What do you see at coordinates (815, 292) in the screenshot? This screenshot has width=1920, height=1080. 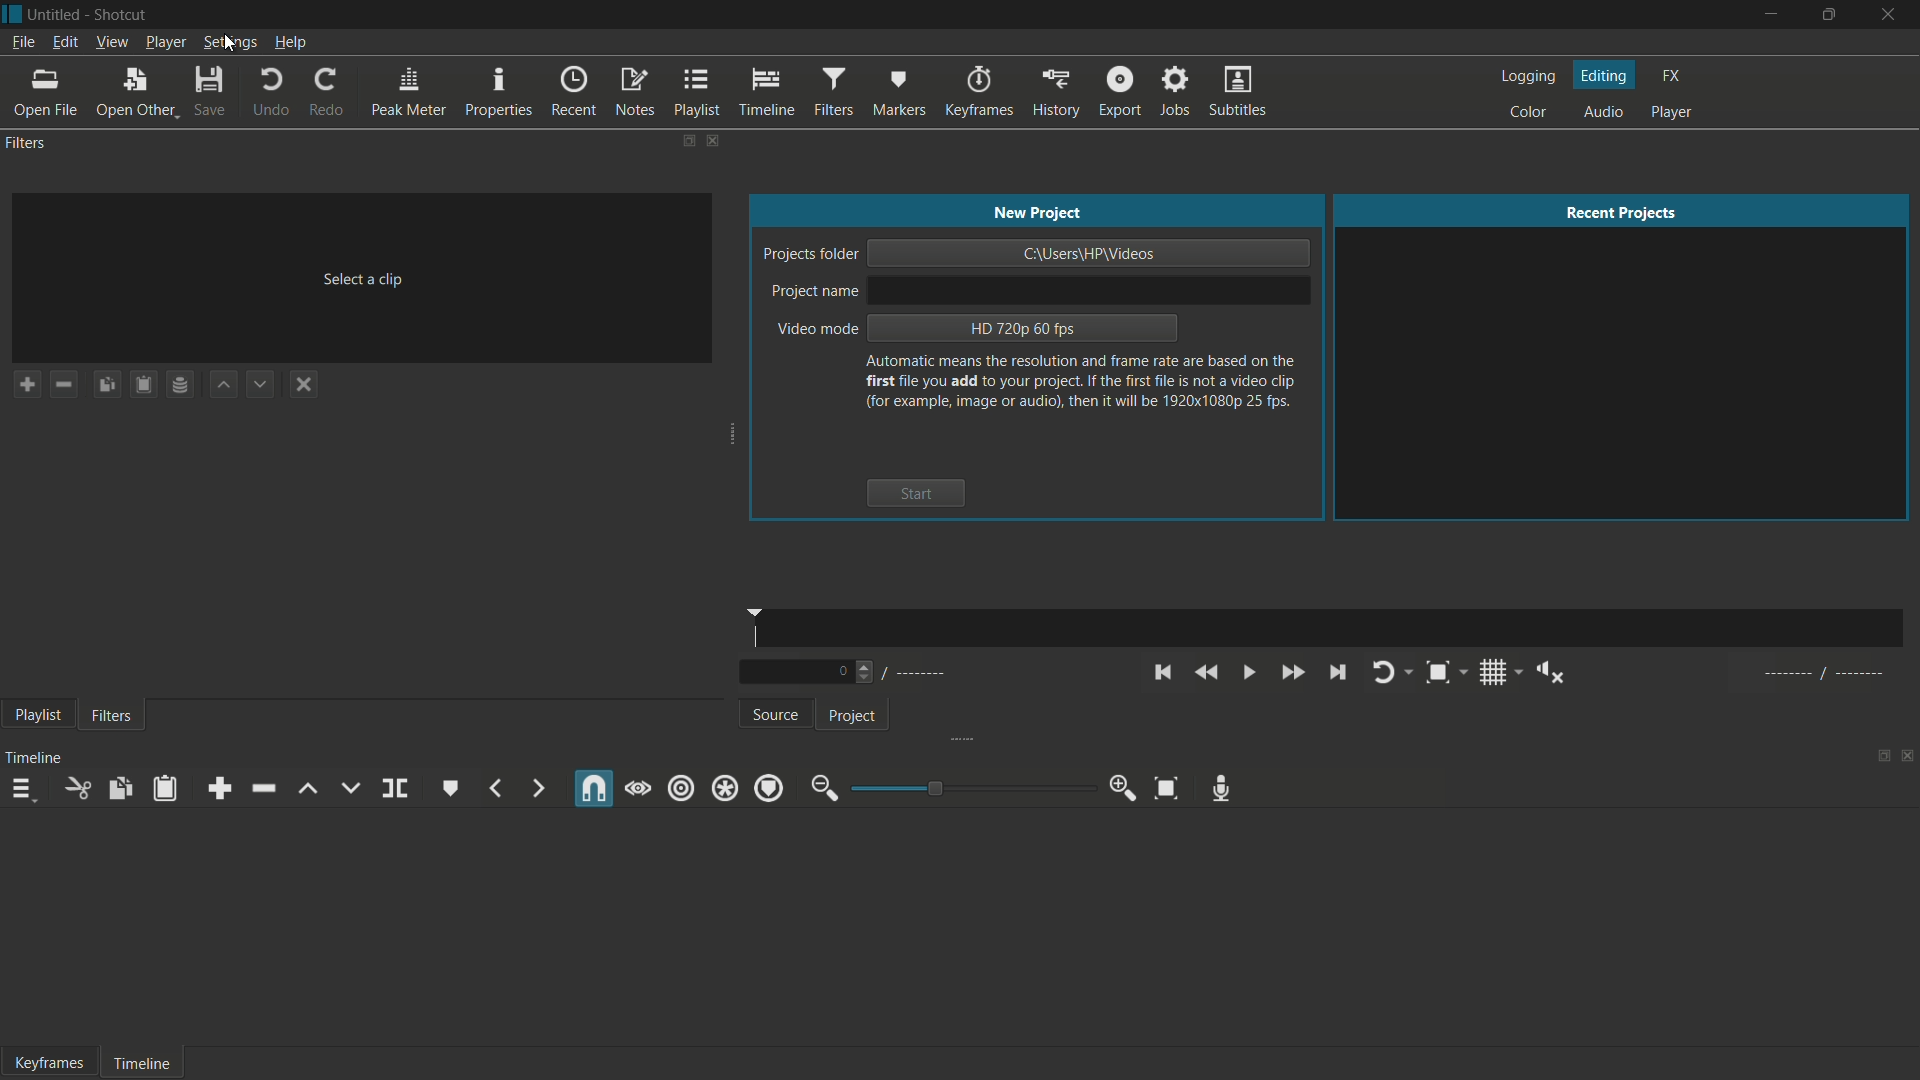 I see `project name` at bounding box center [815, 292].